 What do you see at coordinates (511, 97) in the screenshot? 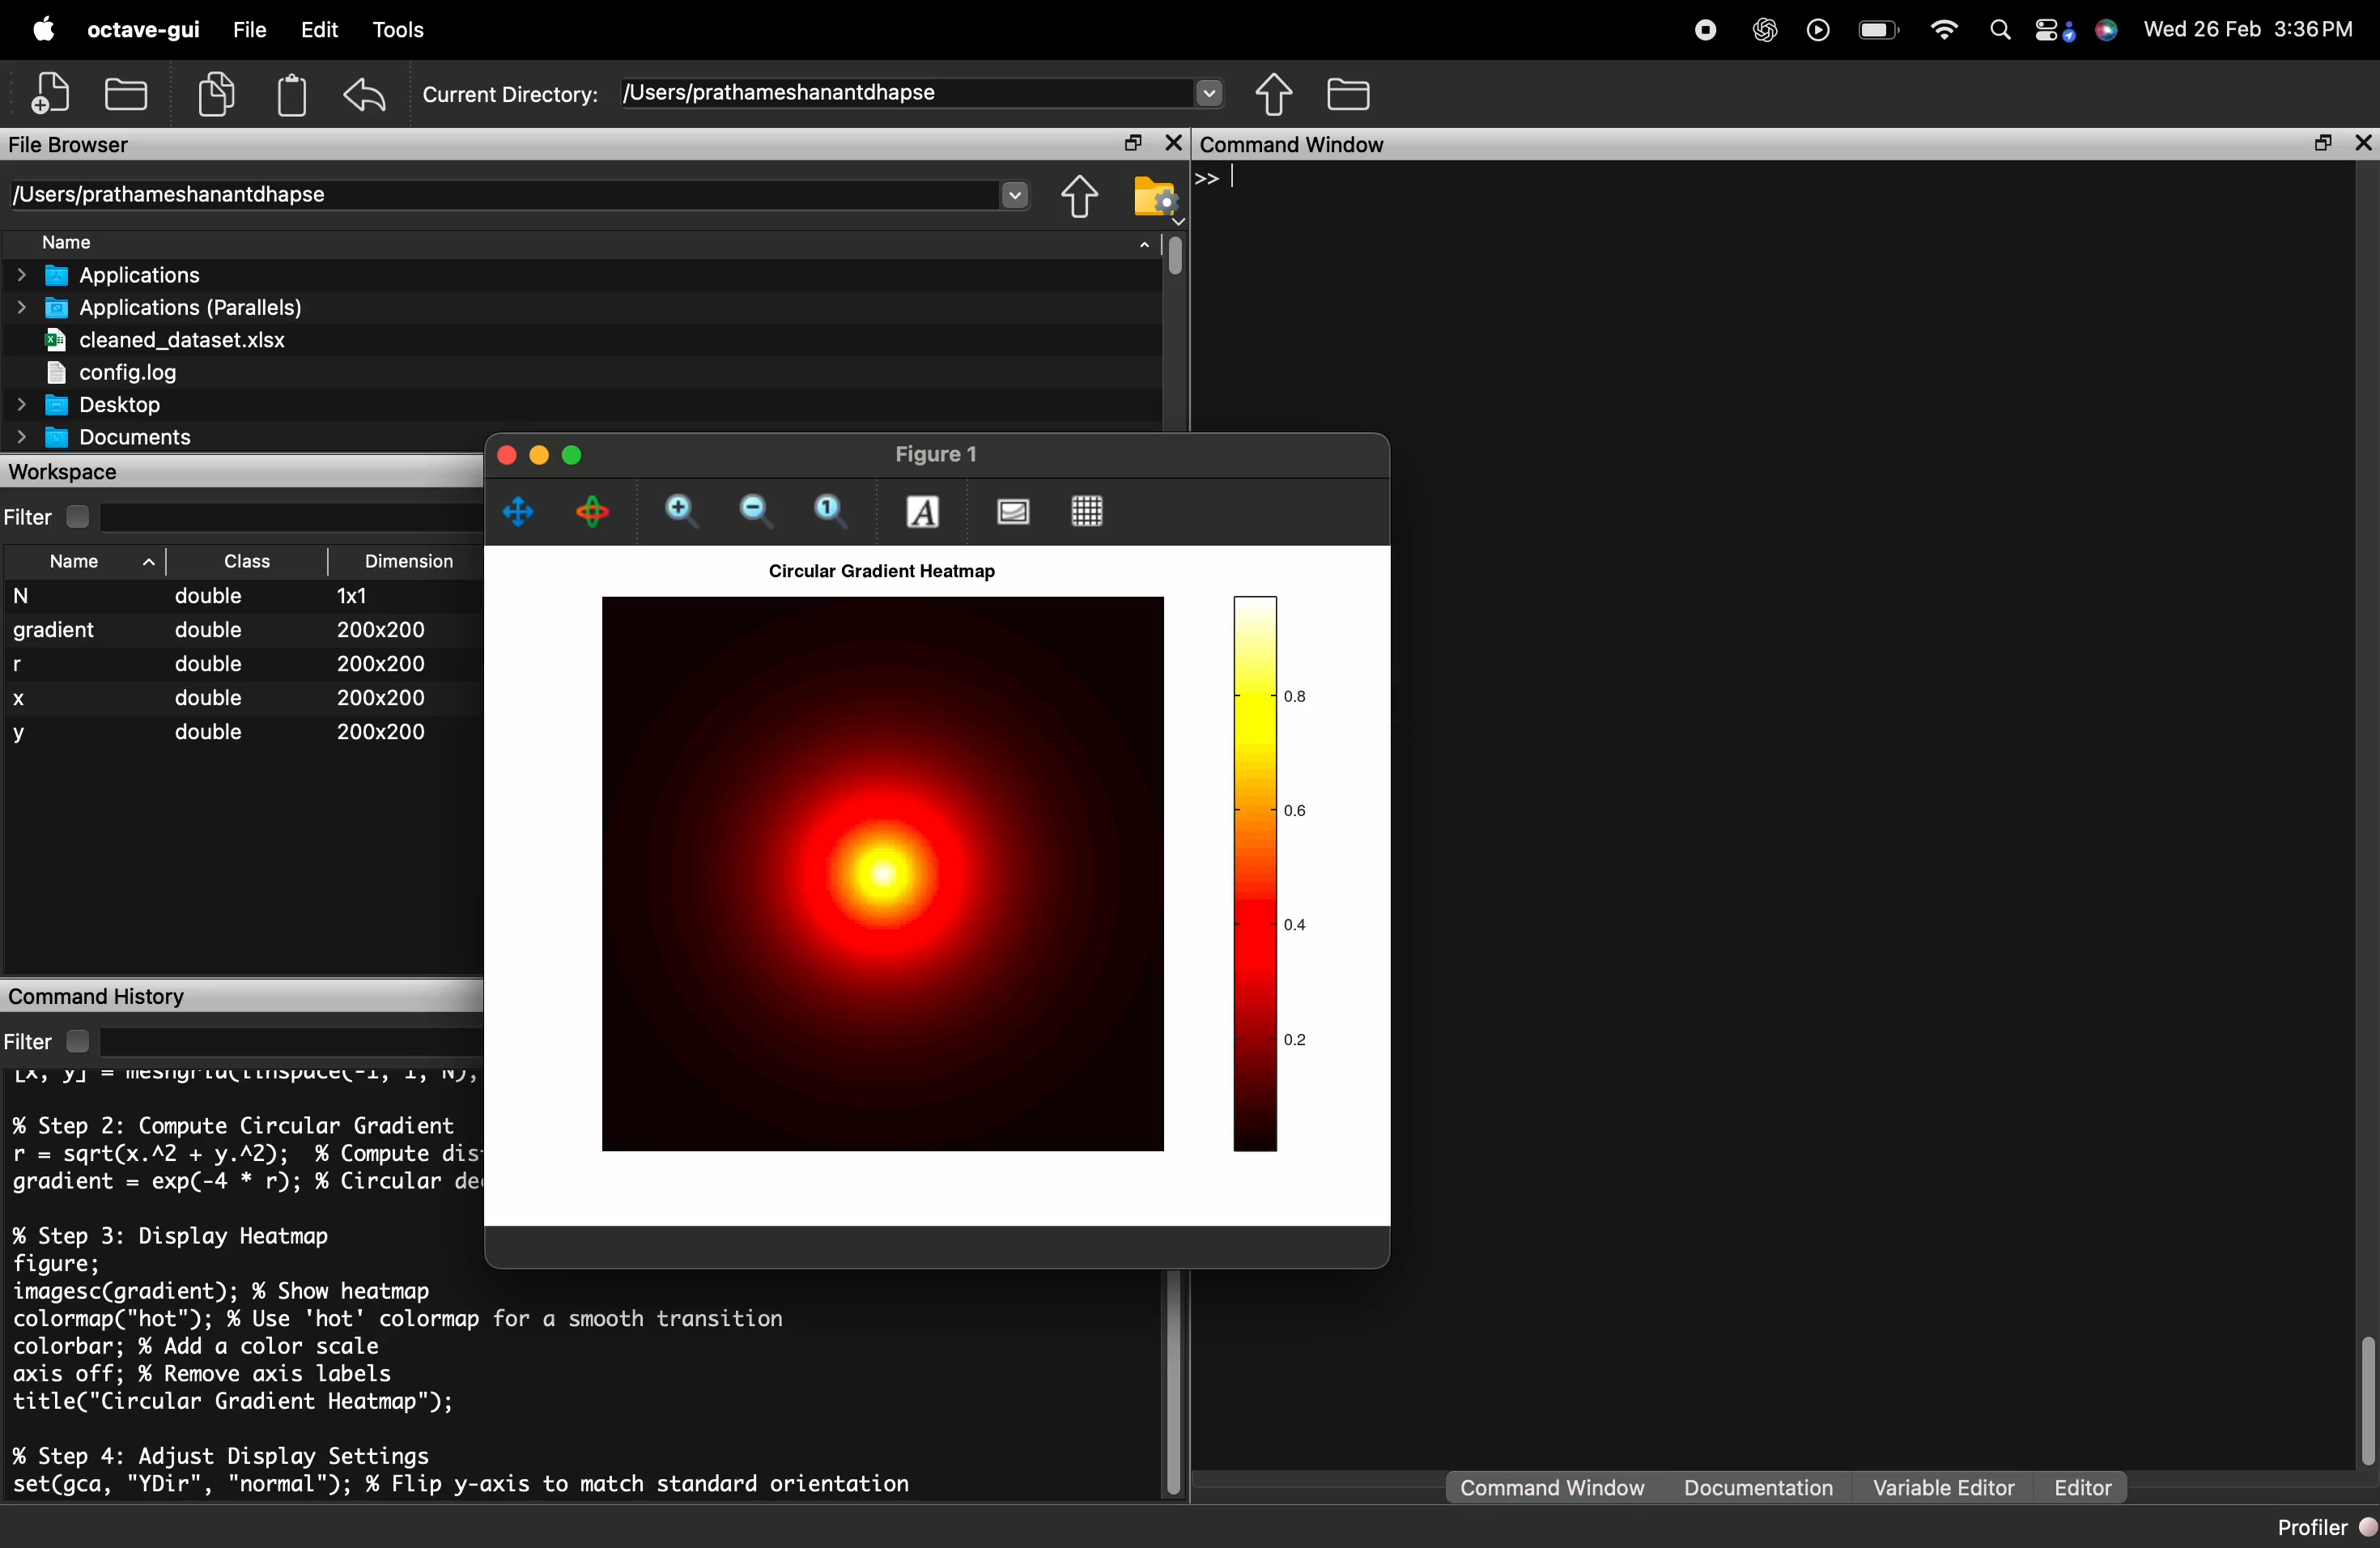
I see `Current Directory:` at bounding box center [511, 97].